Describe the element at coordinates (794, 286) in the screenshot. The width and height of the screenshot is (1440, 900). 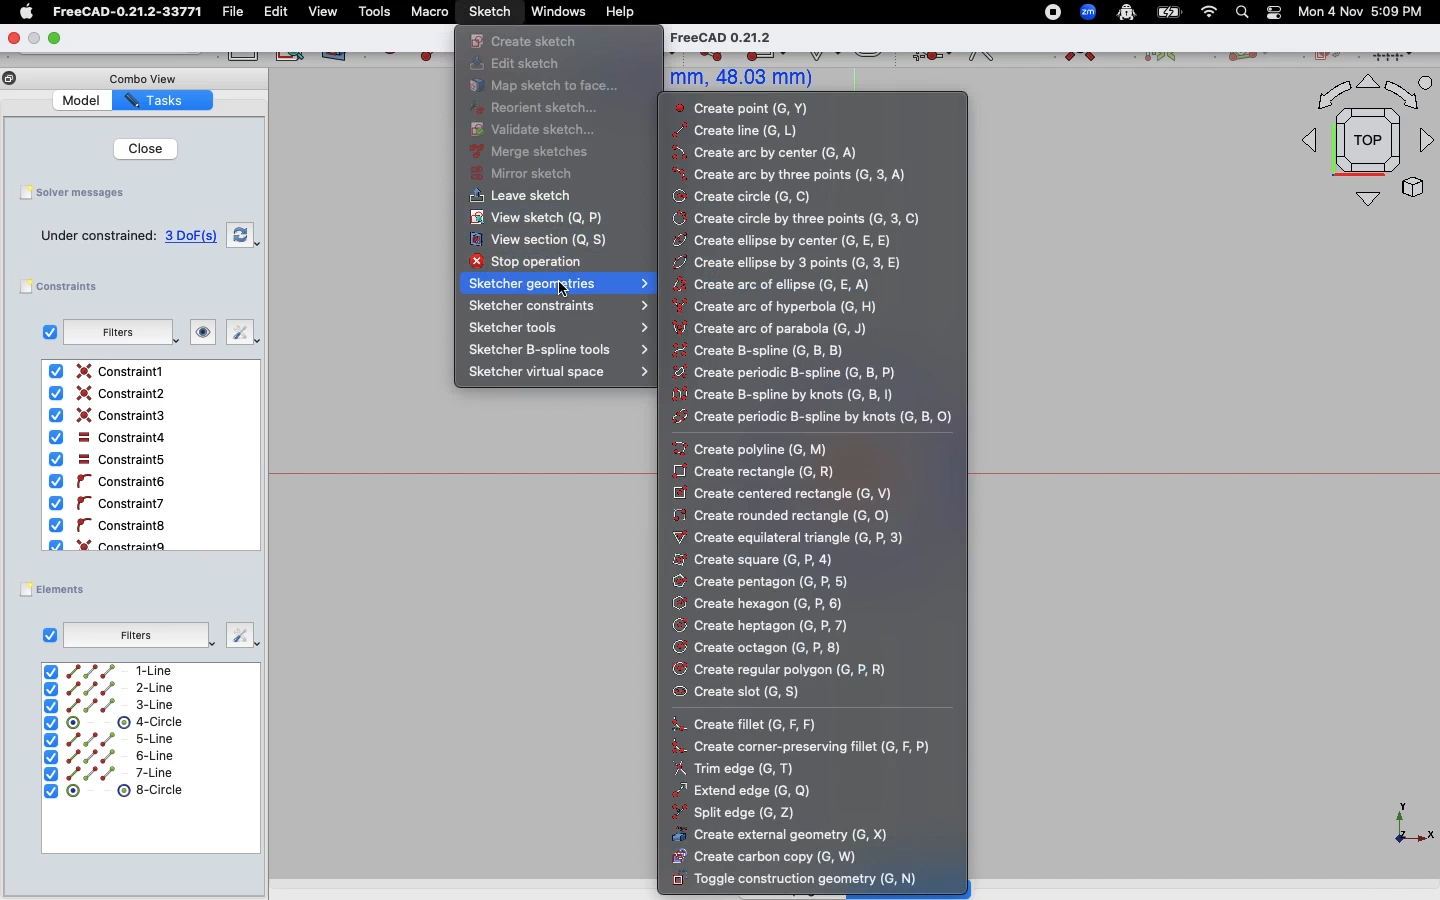
I see `Create arc of ellipse (G, E, A)` at that location.